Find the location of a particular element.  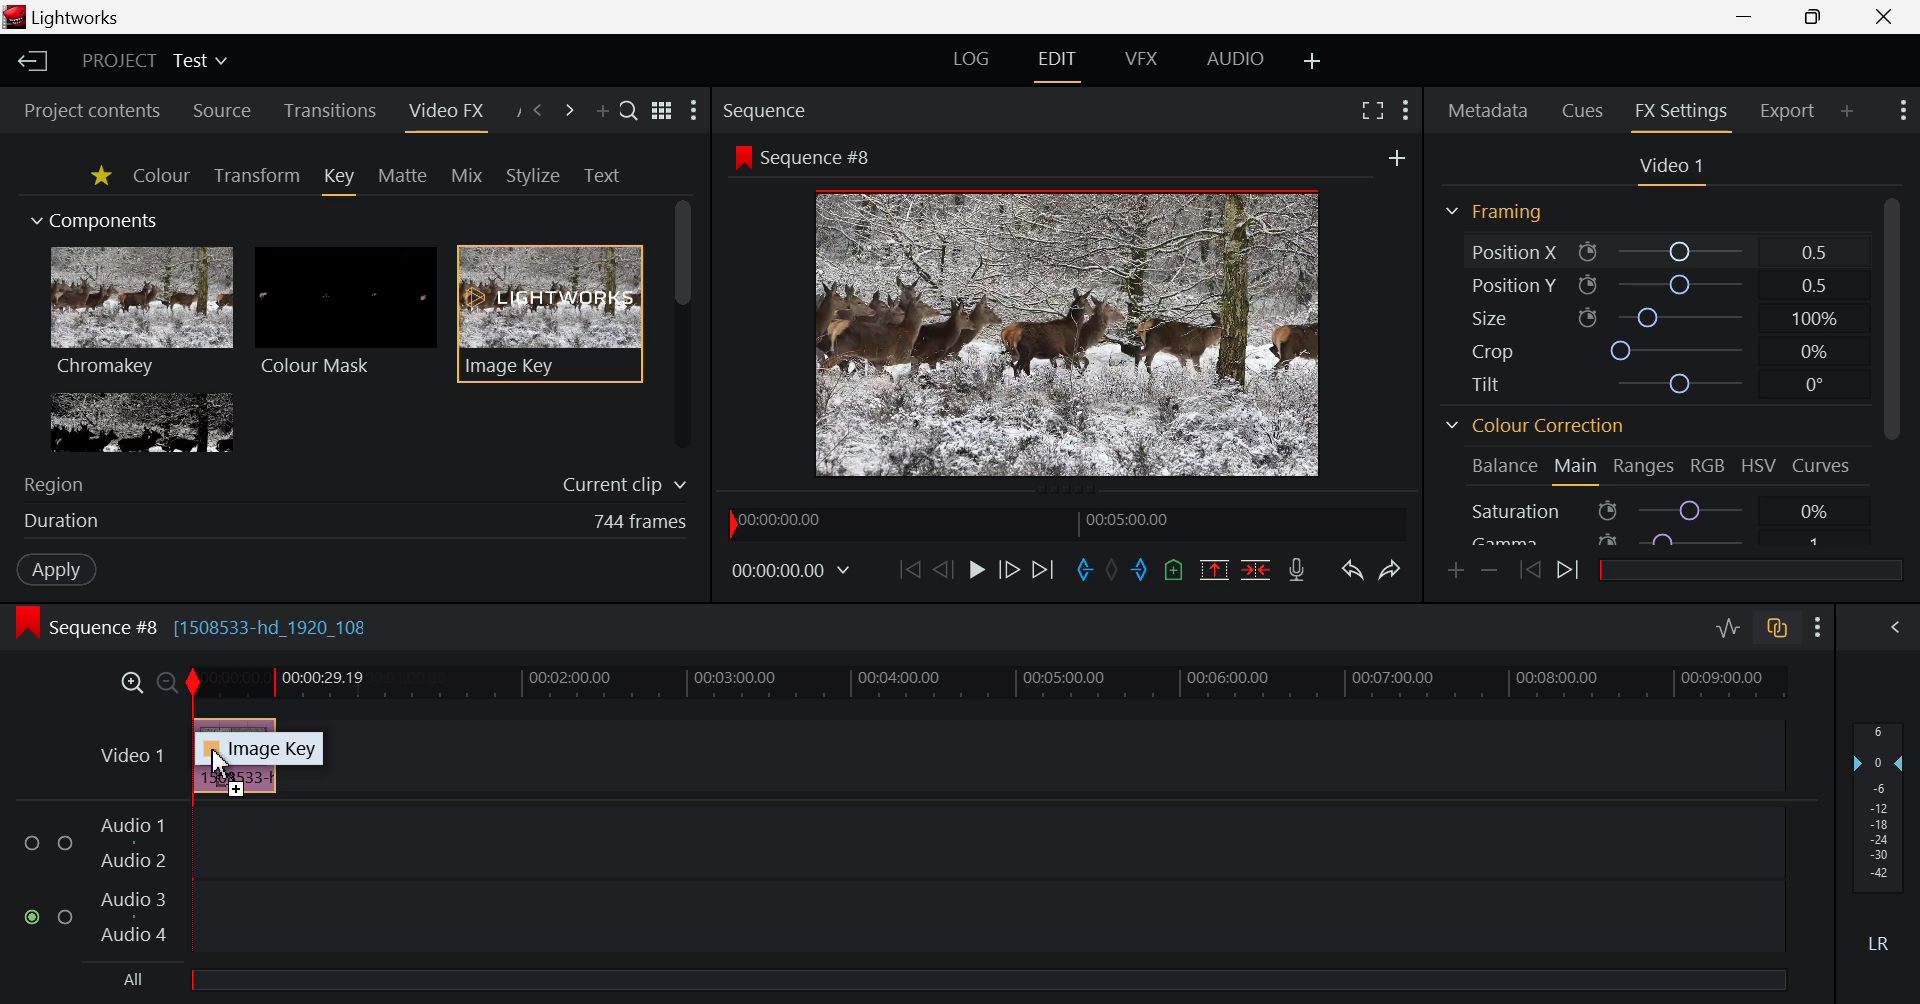

Components Section is located at coordinates (103, 217).